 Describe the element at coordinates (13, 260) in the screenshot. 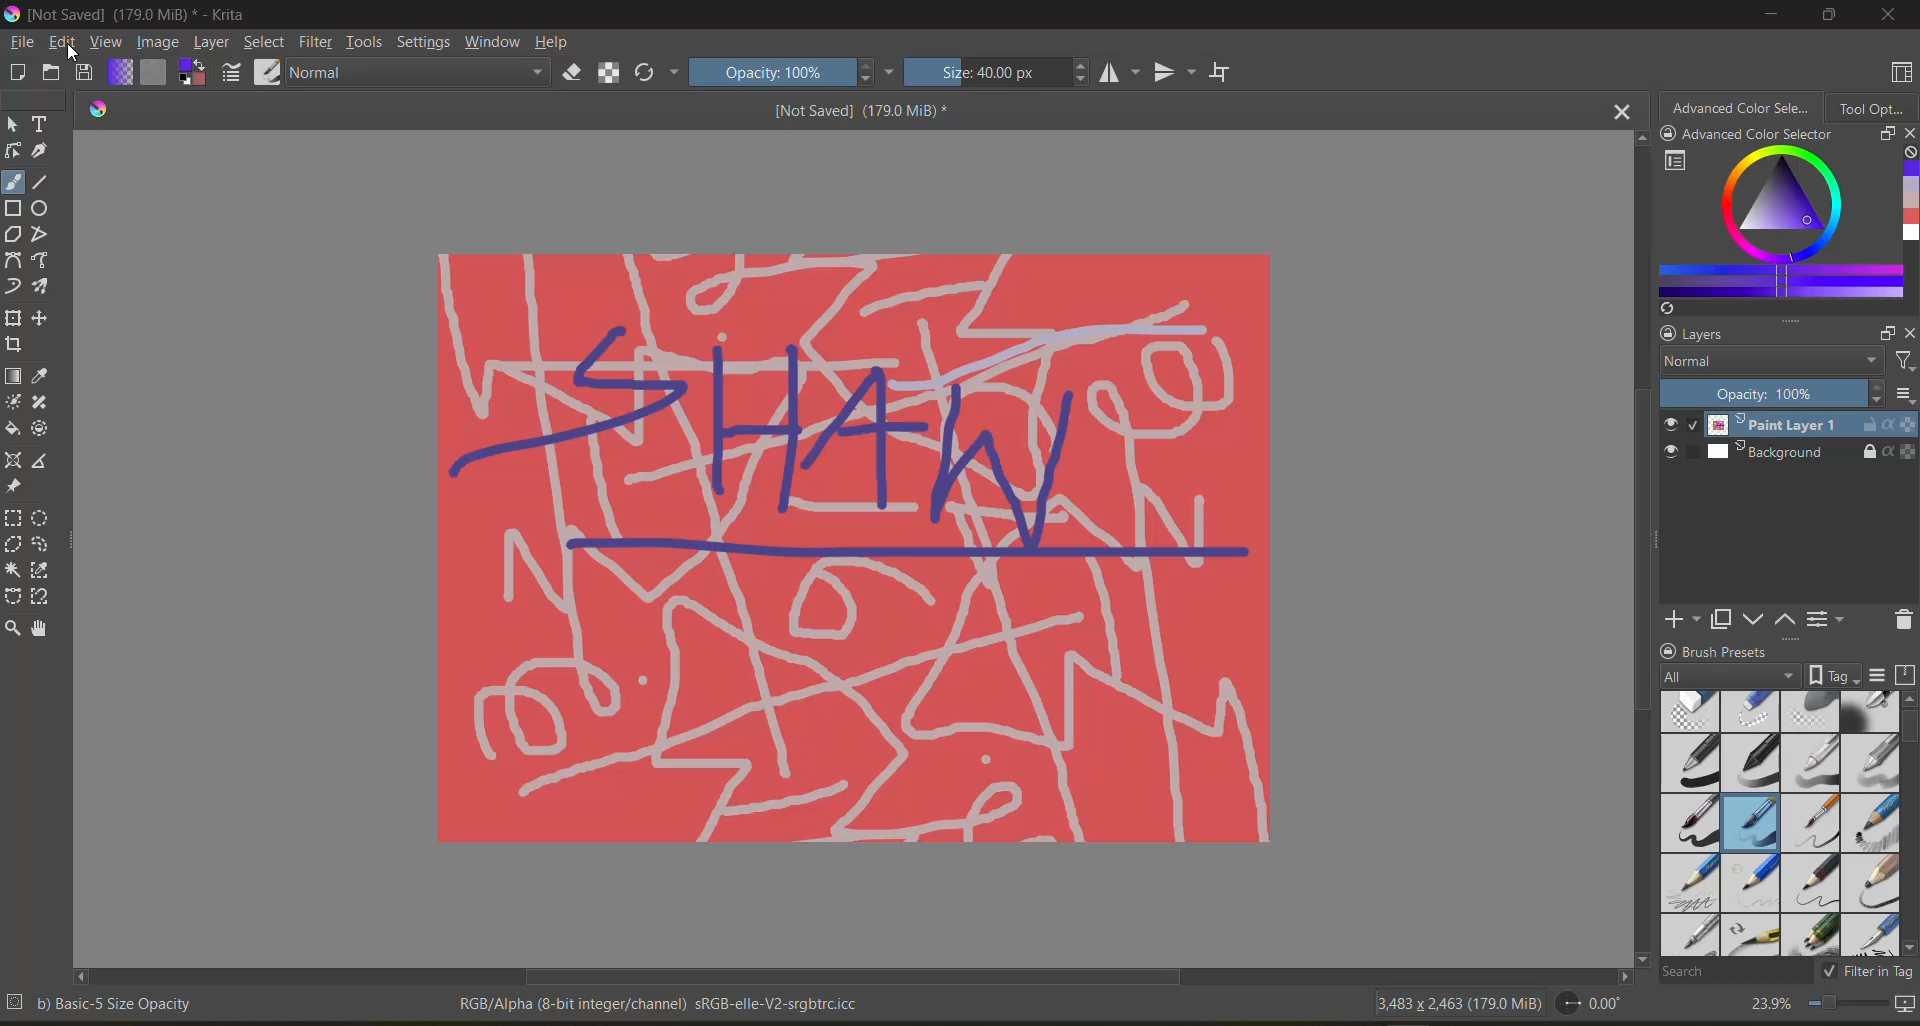

I see `bezier curve tool` at that location.